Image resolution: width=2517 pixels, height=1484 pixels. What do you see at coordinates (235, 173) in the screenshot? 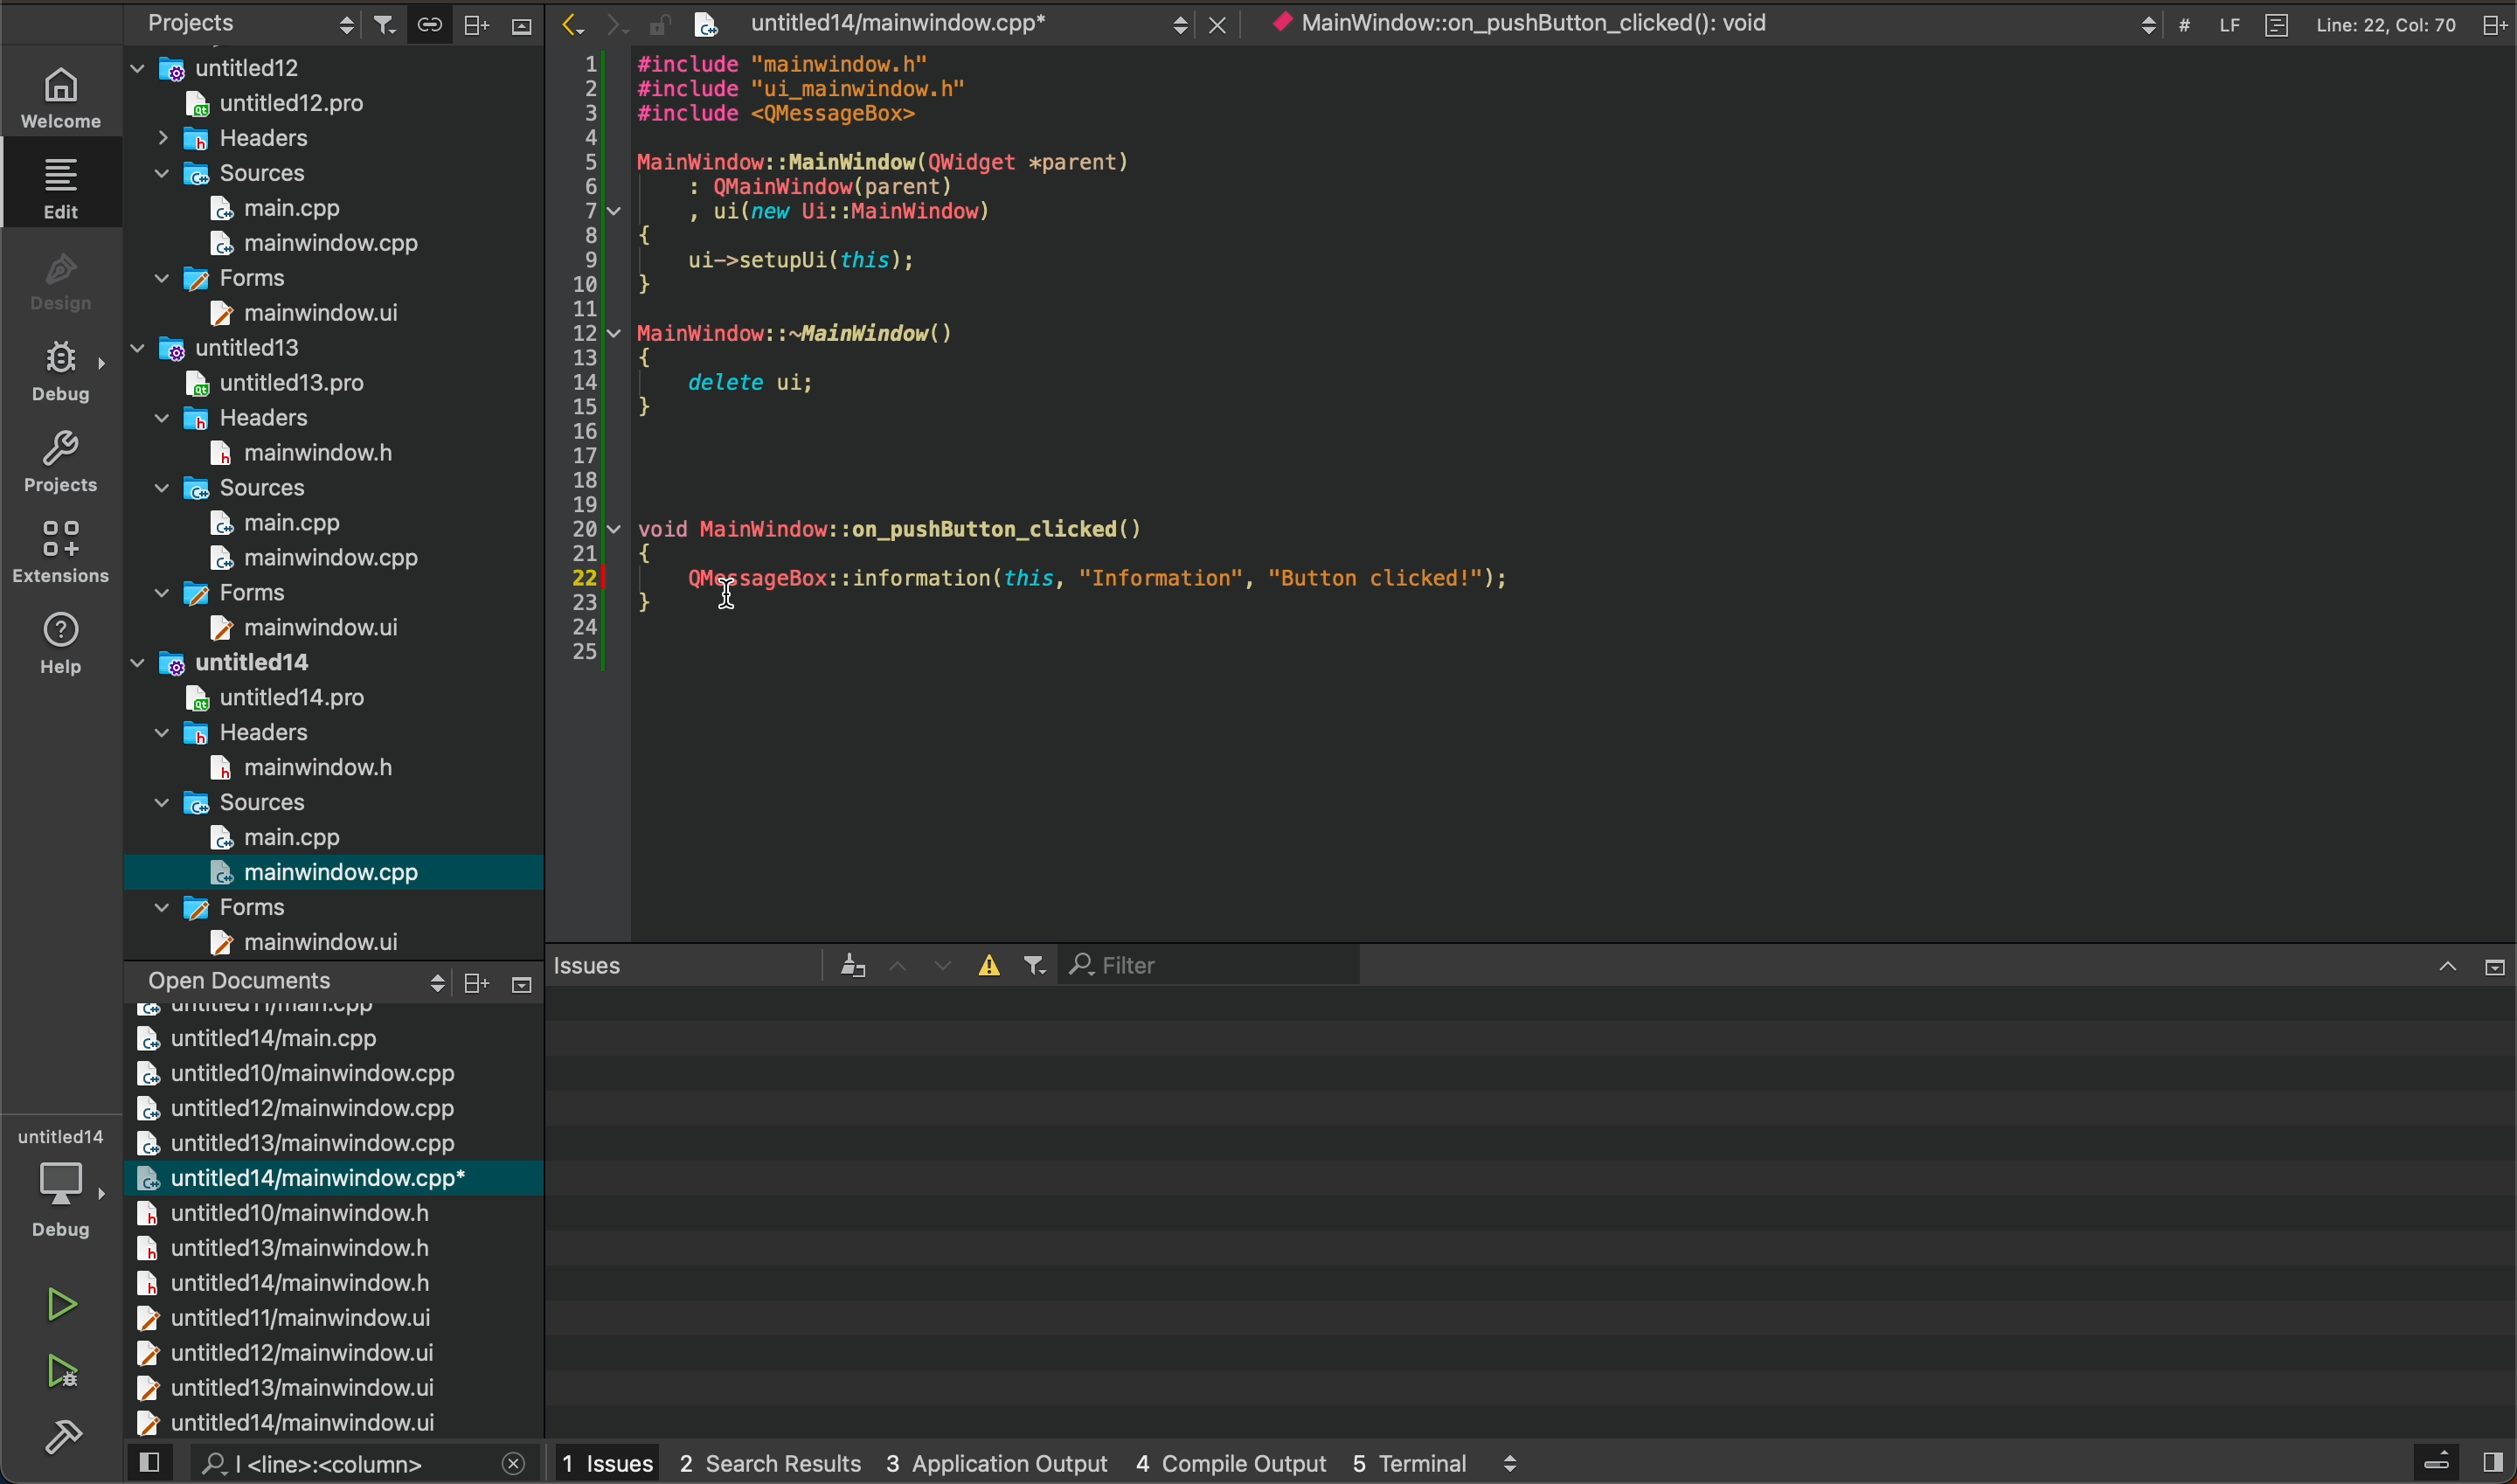
I see `sources` at bounding box center [235, 173].